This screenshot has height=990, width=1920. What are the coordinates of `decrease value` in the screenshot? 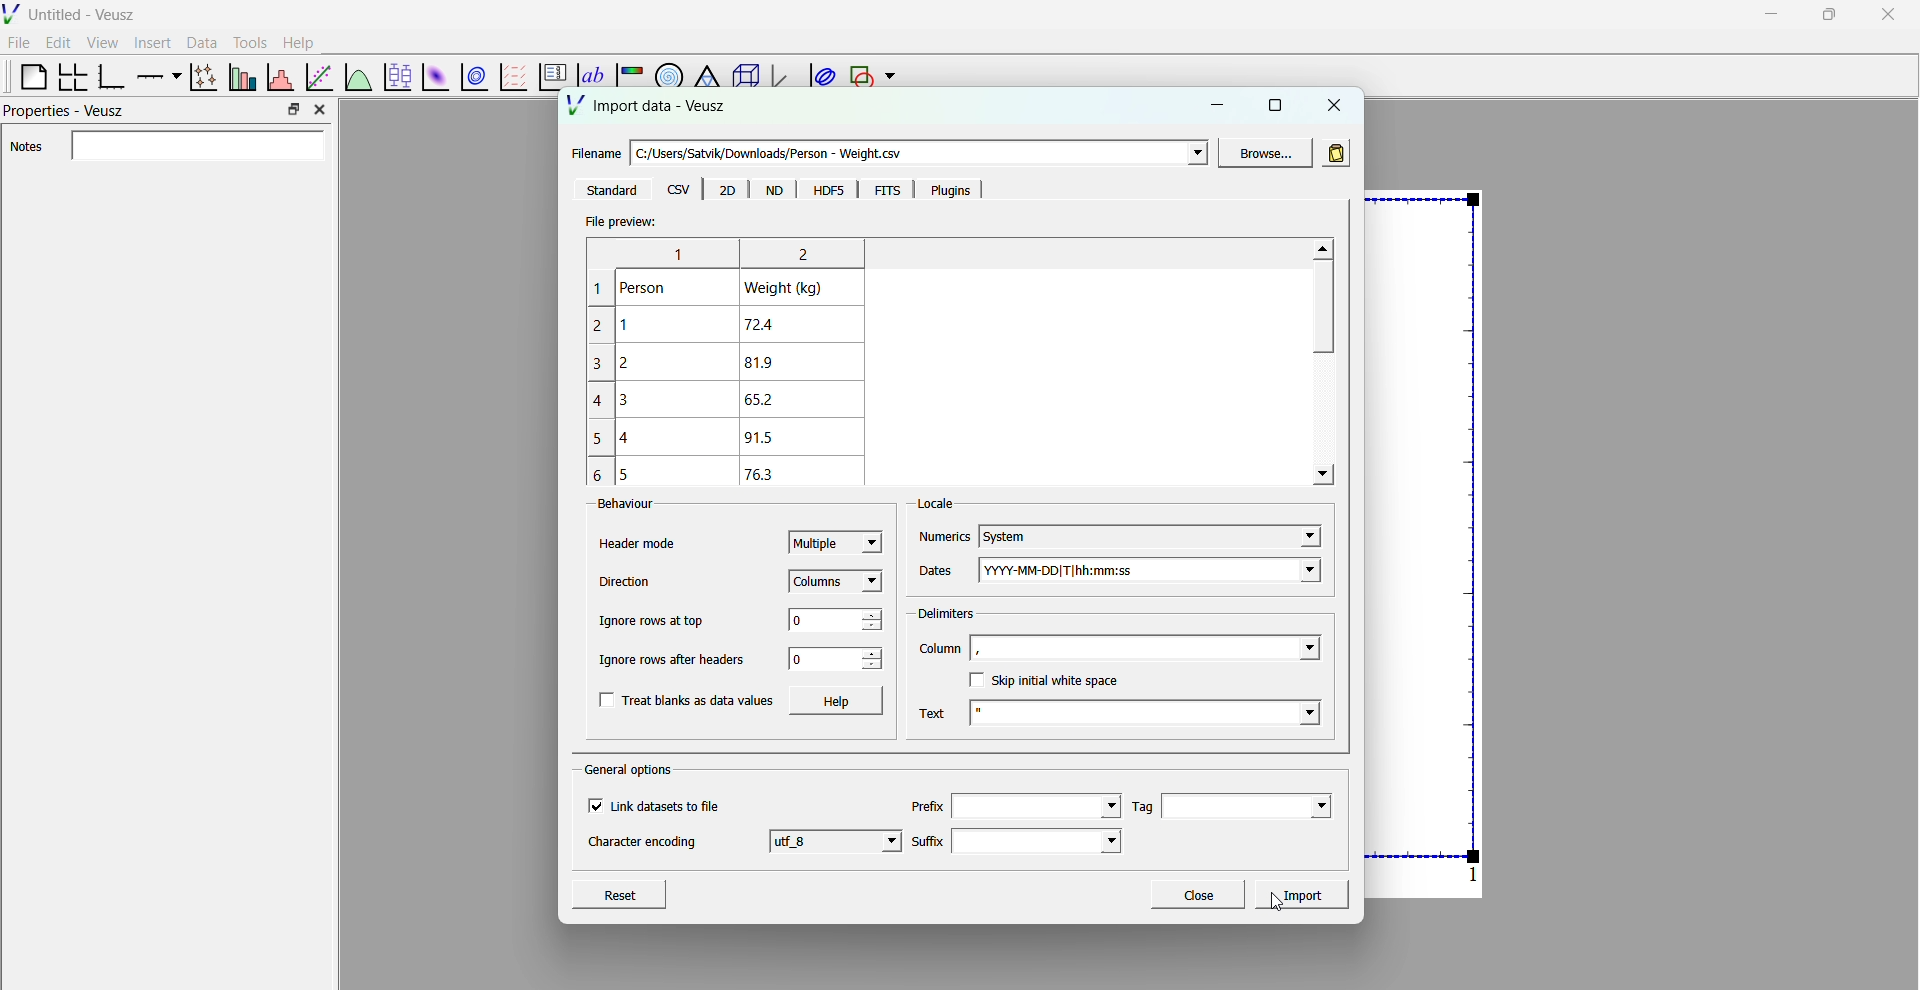 It's located at (872, 626).